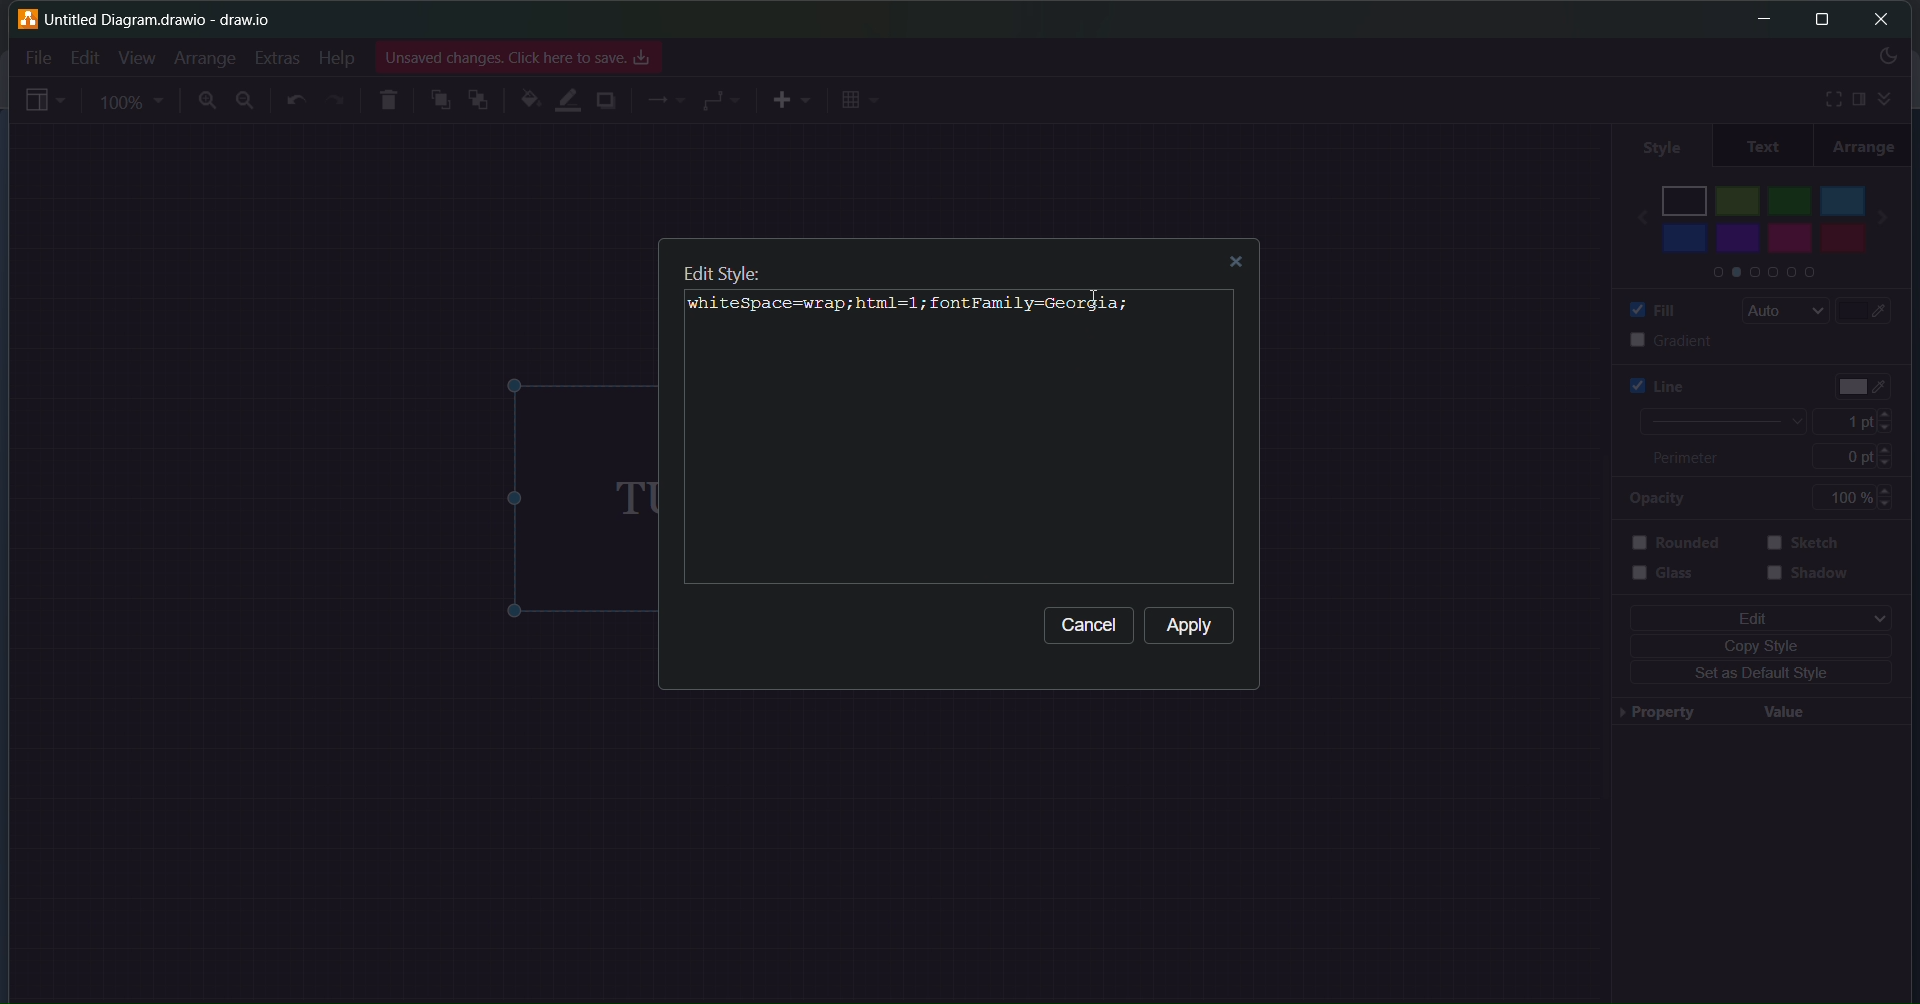 This screenshot has width=1920, height=1004. Describe the element at coordinates (1883, 19) in the screenshot. I see `close` at that location.